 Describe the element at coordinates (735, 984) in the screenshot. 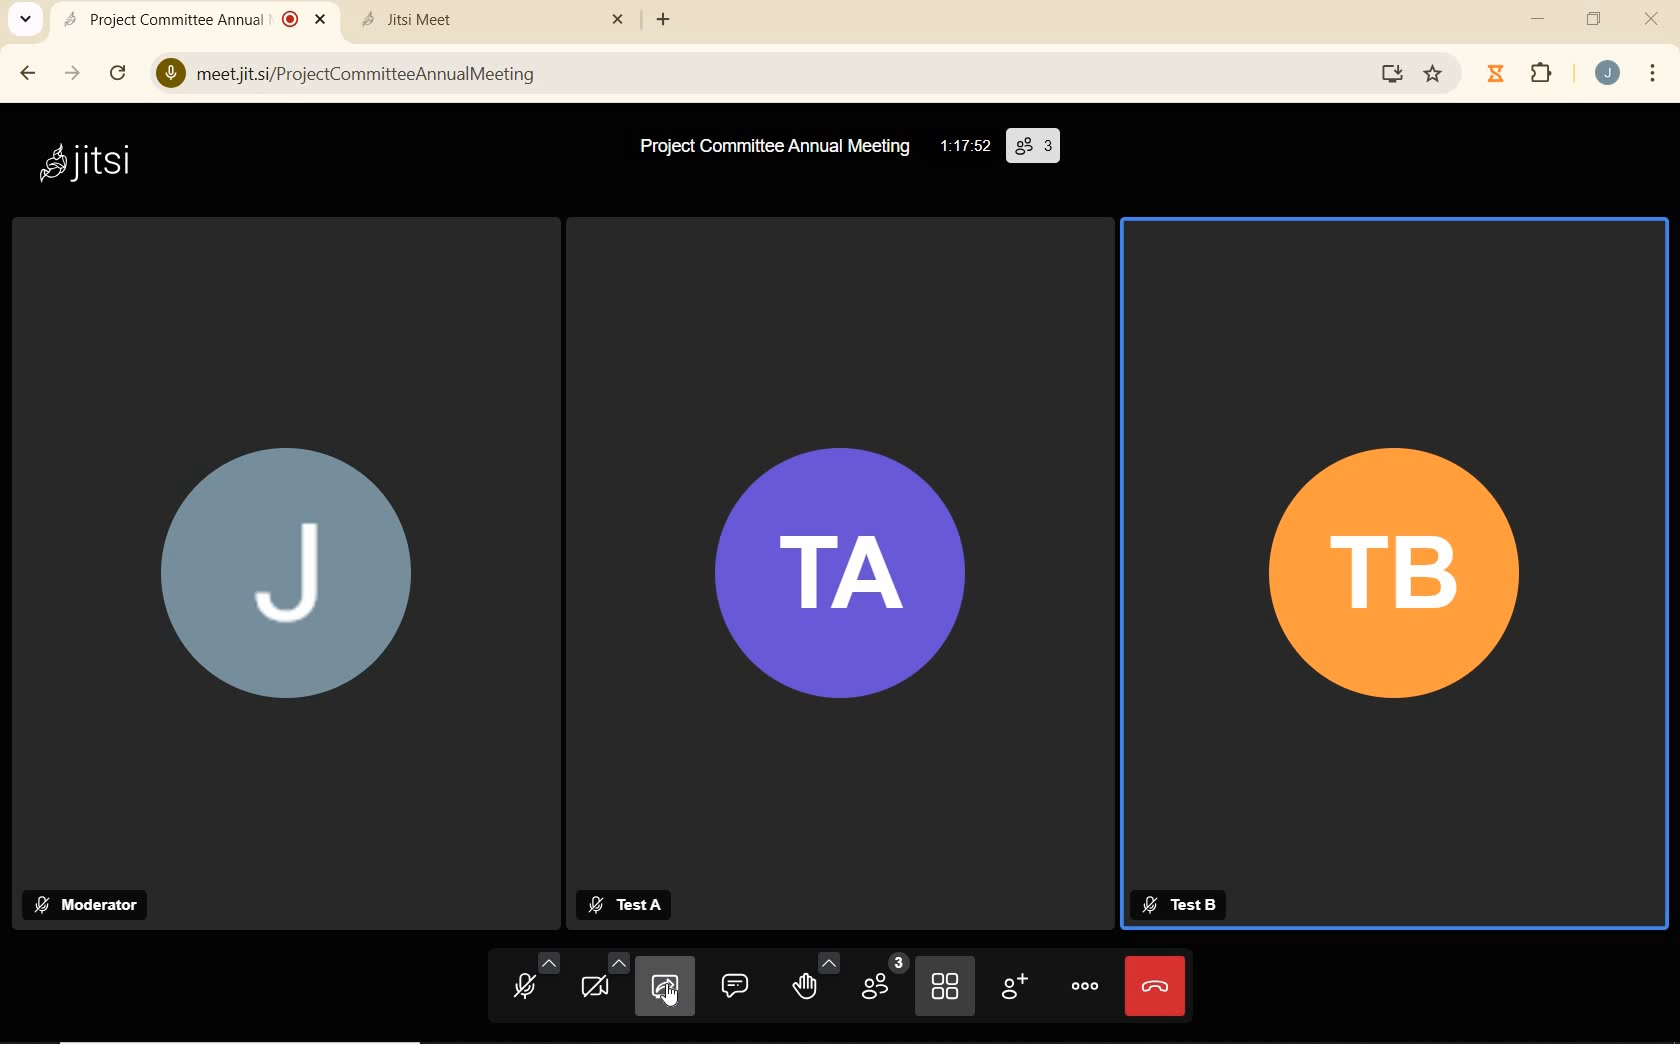

I see `OPEN CHAT` at that location.